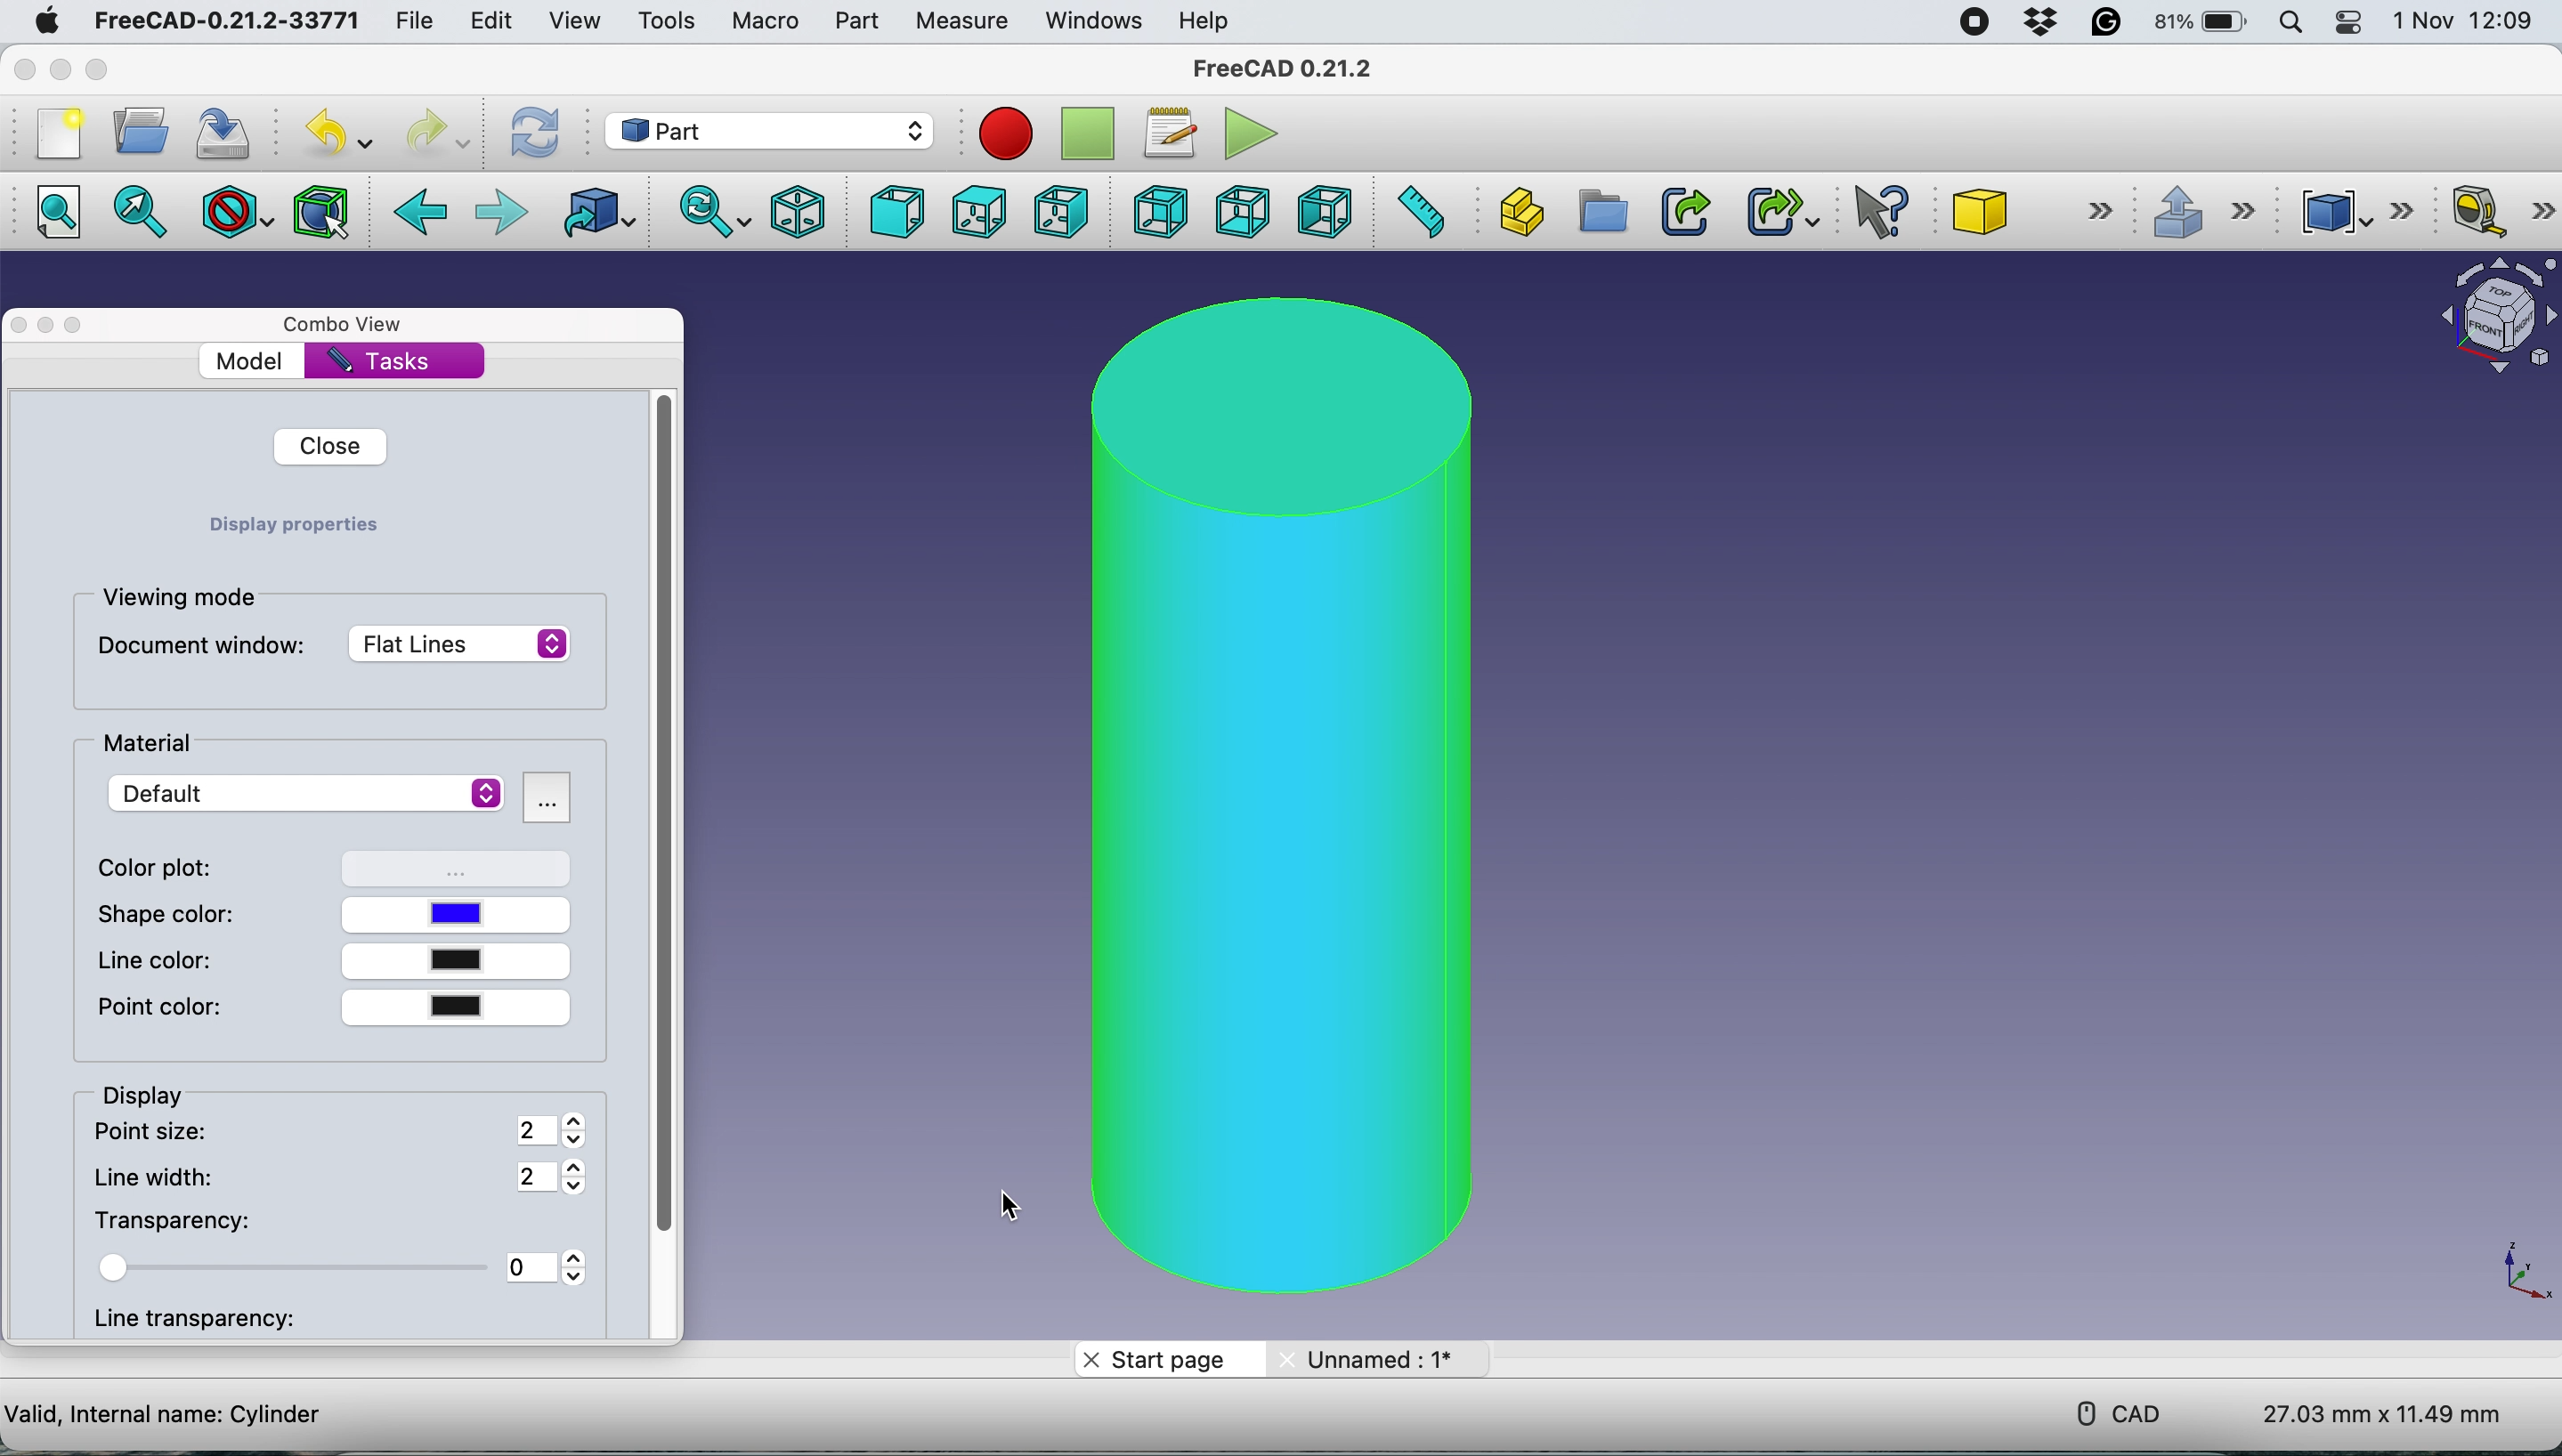 The image size is (2562, 1456). What do you see at coordinates (310, 794) in the screenshot?
I see `default` at bounding box center [310, 794].